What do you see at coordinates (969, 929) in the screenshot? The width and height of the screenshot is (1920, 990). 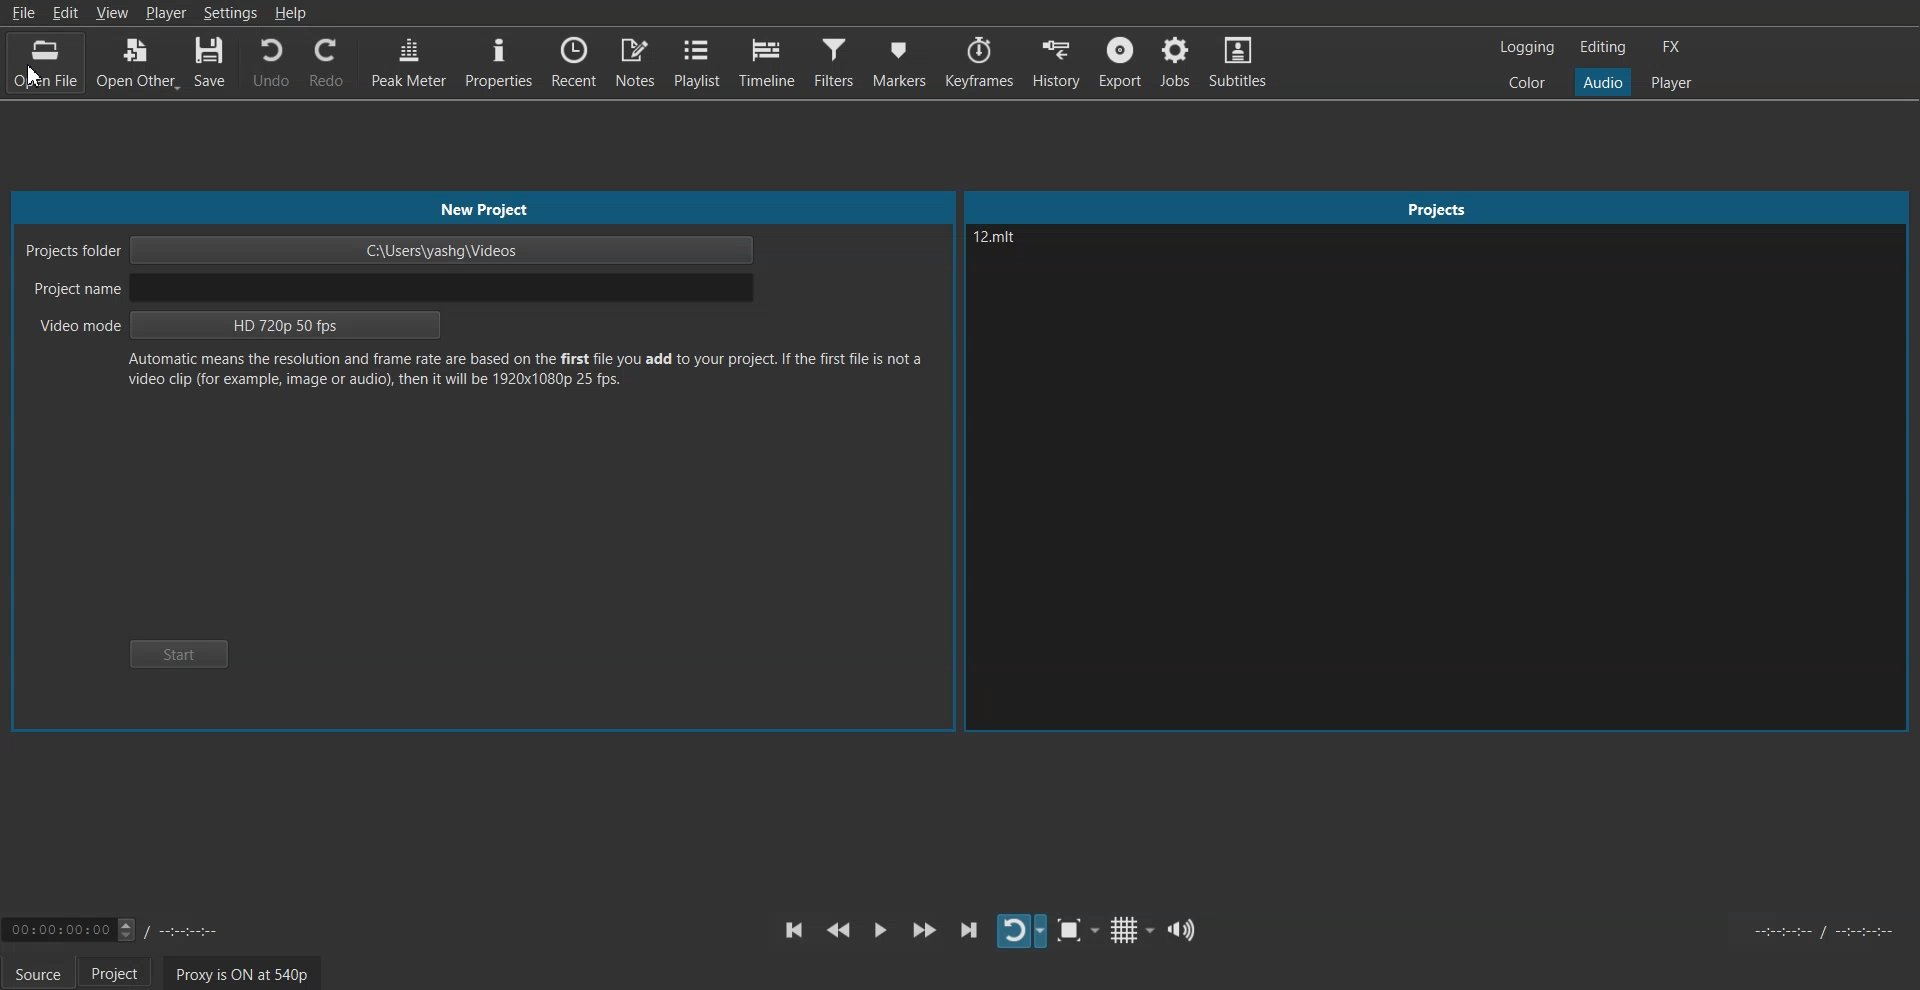 I see `Skip to the next point` at bounding box center [969, 929].